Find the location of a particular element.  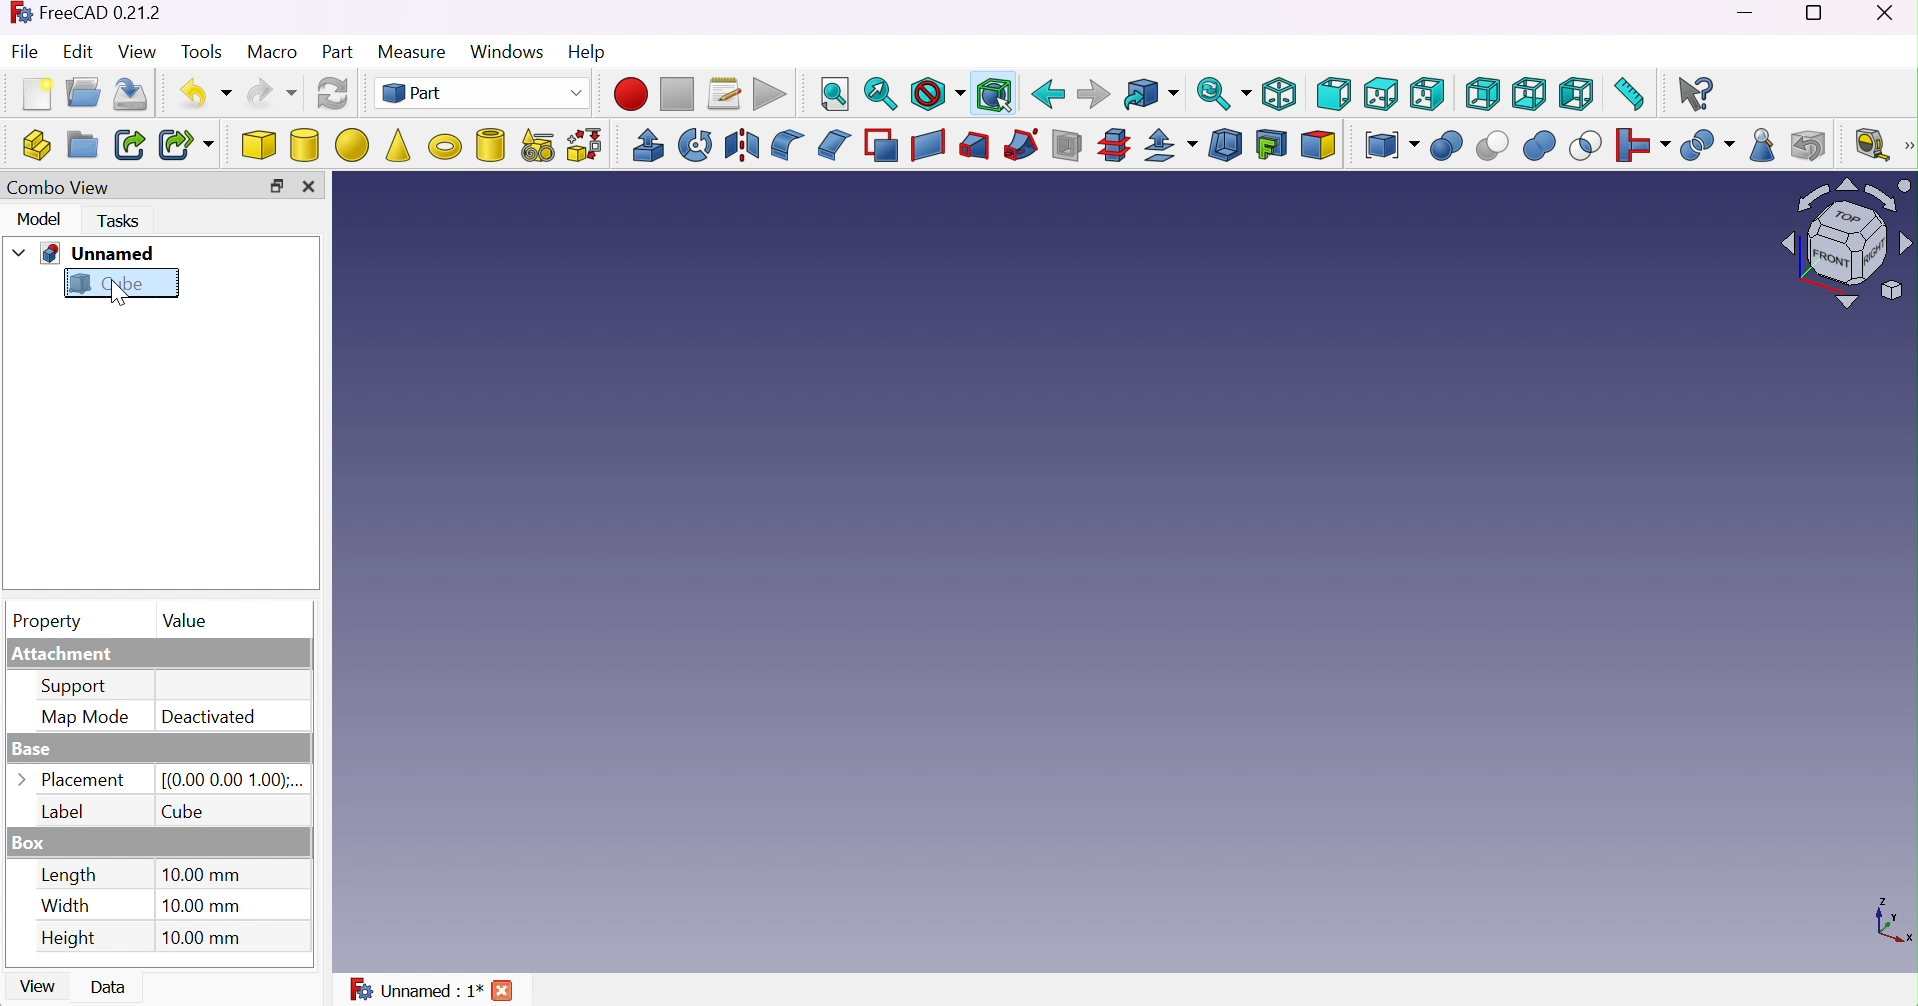

Undo is located at coordinates (201, 93).